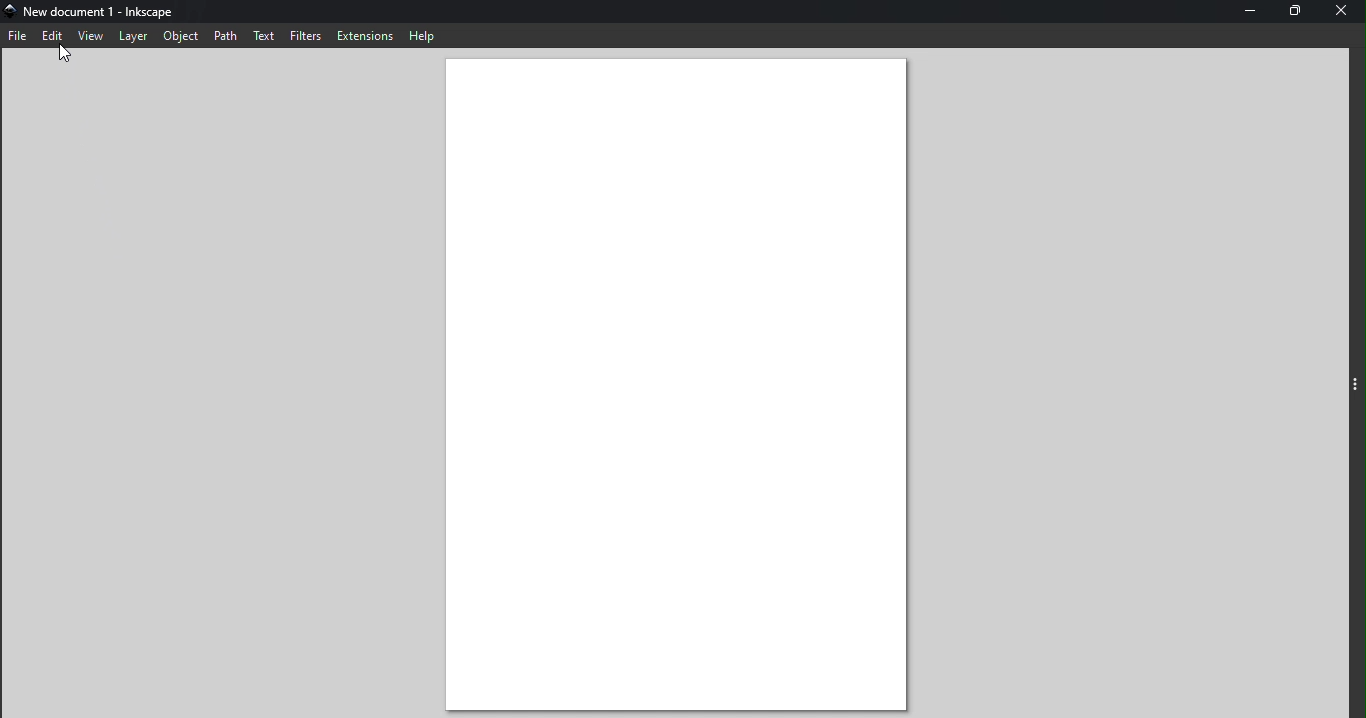 This screenshot has height=718, width=1366. Describe the element at coordinates (1246, 12) in the screenshot. I see `Minimize` at that location.